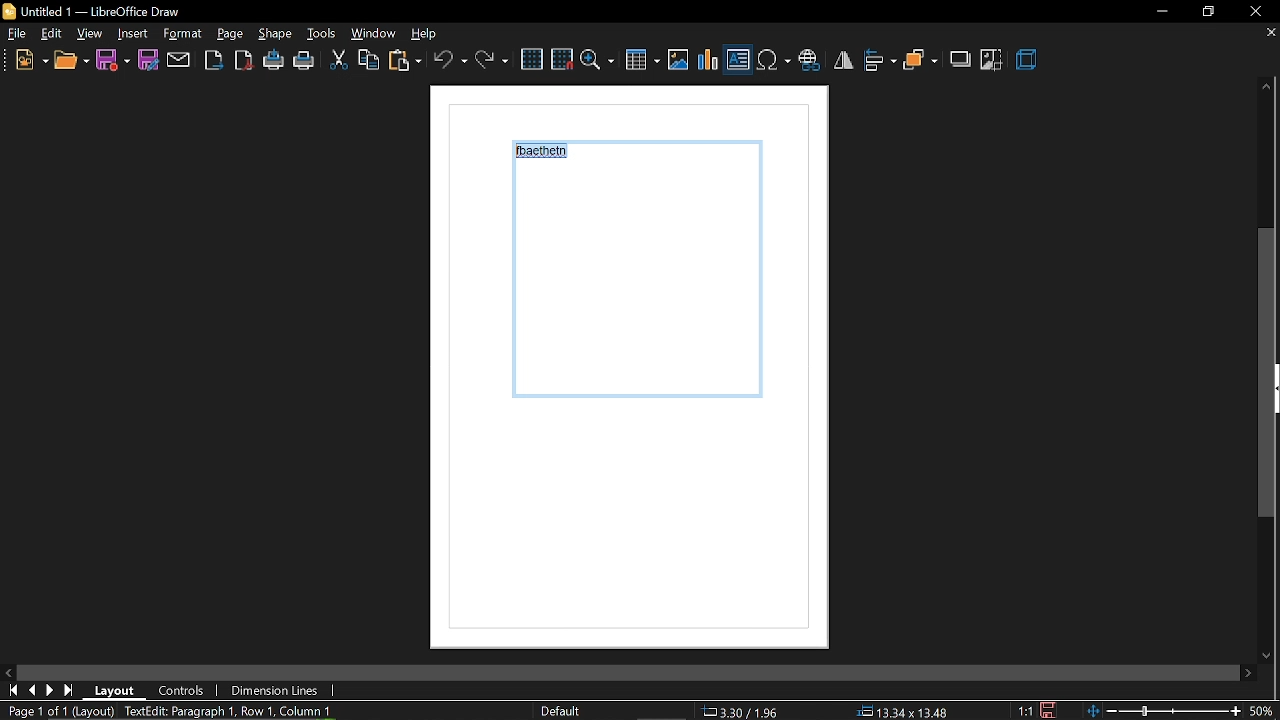 This screenshot has width=1280, height=720. I want to click on Insert text, so click(738, 59).